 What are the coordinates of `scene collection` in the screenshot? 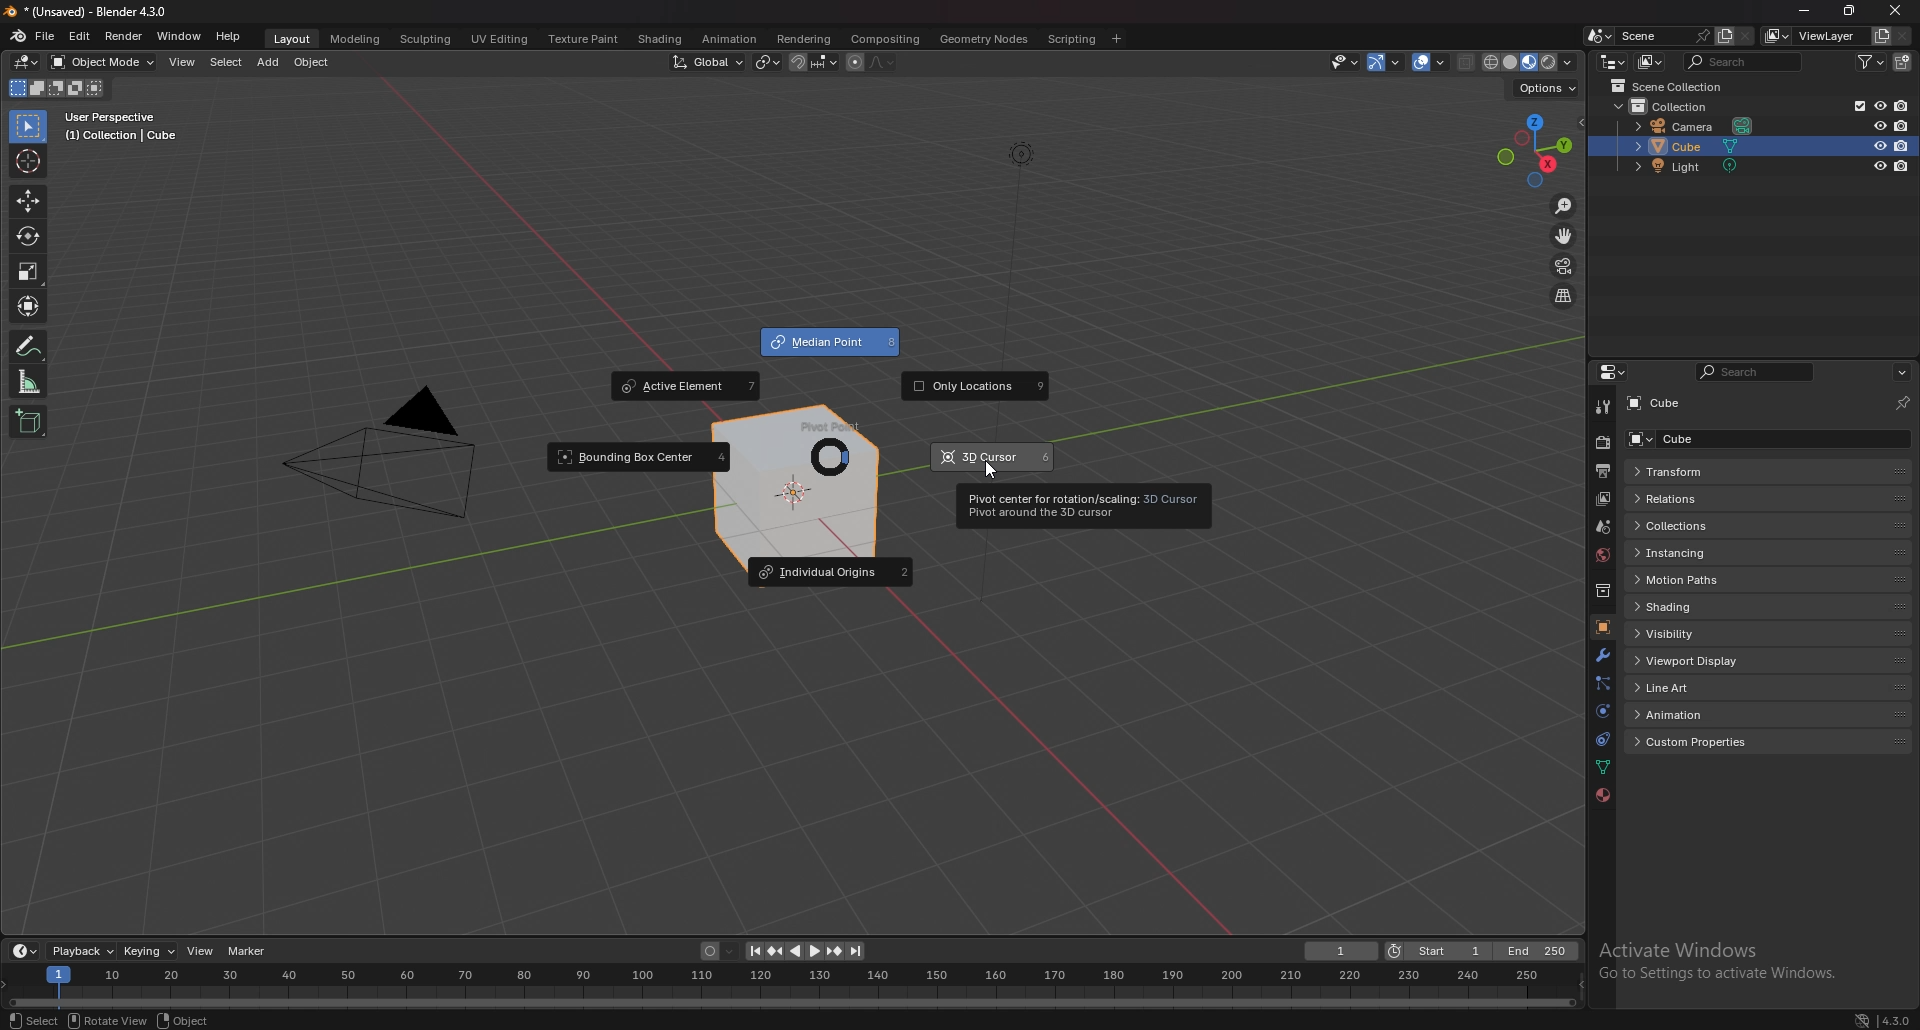 It's located at (1669, 86).